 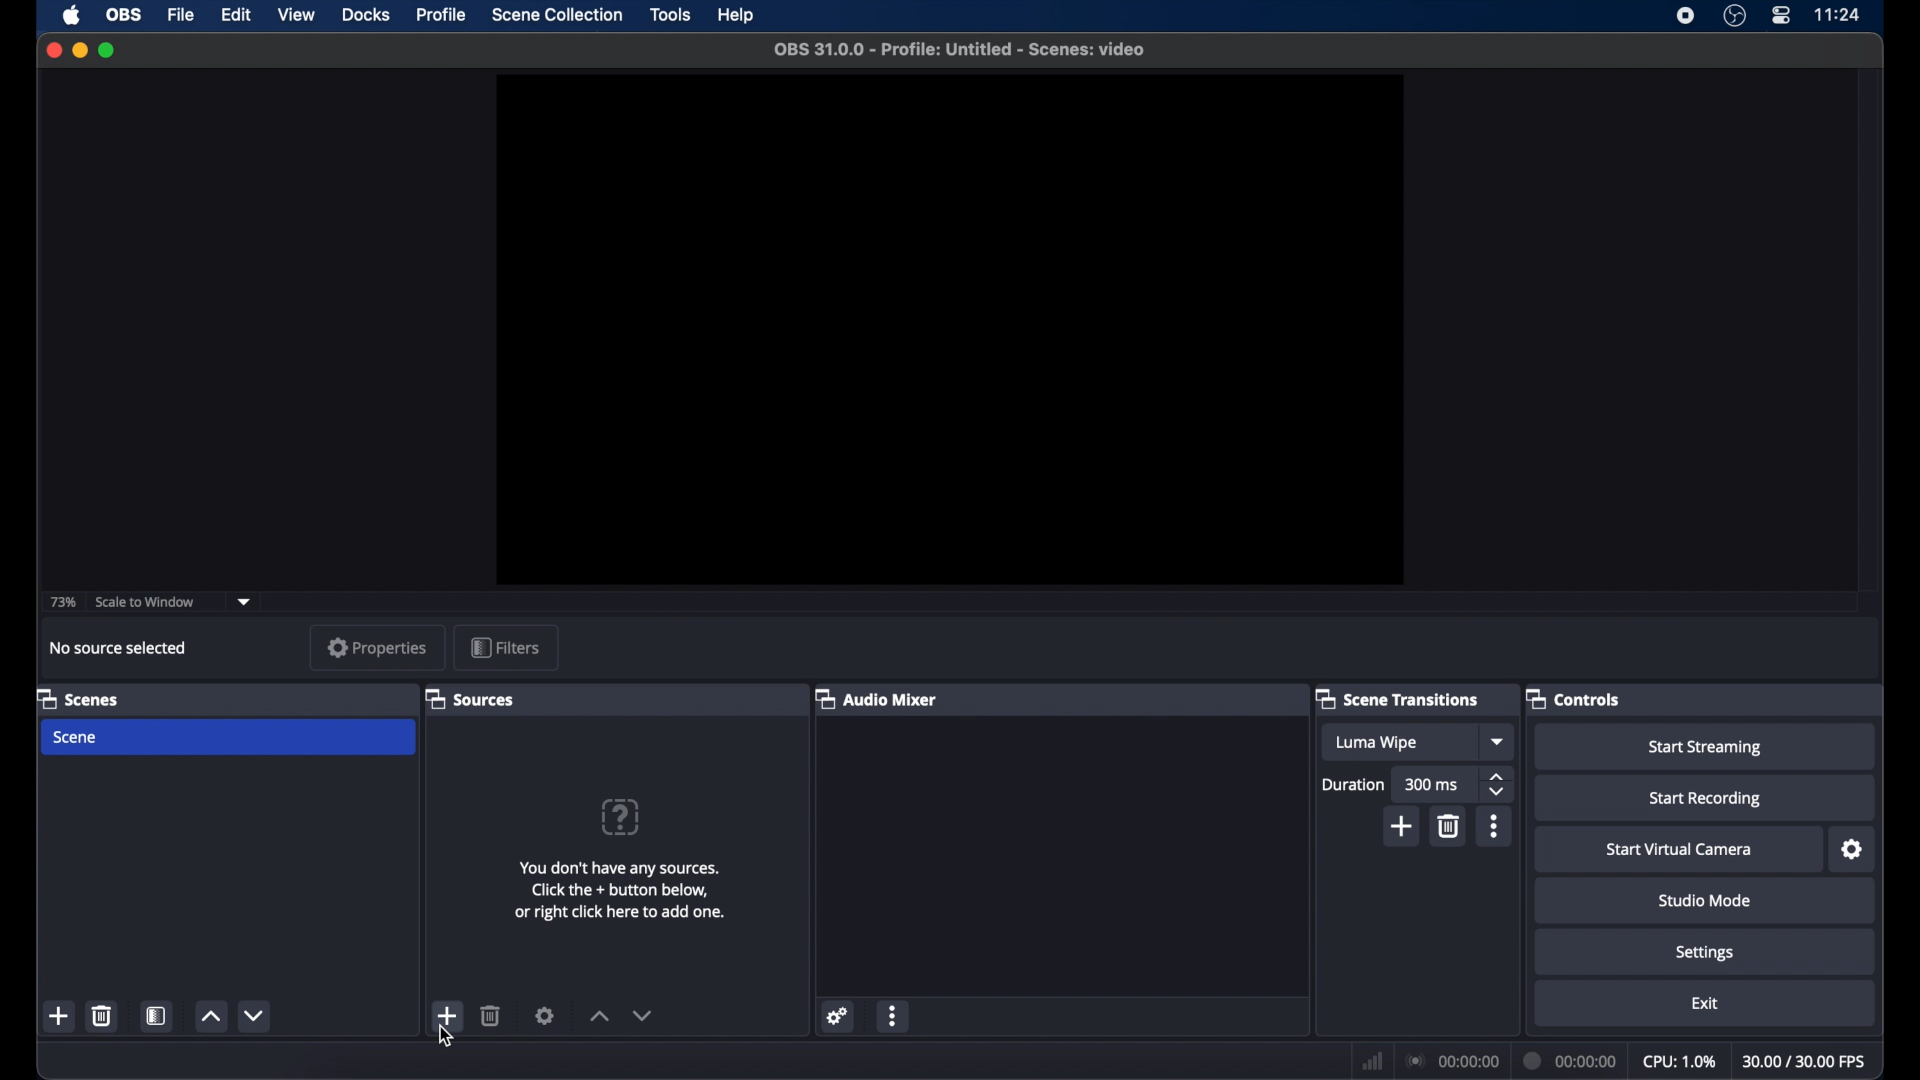 I want to click on scenes, so click(x=80, y=698).